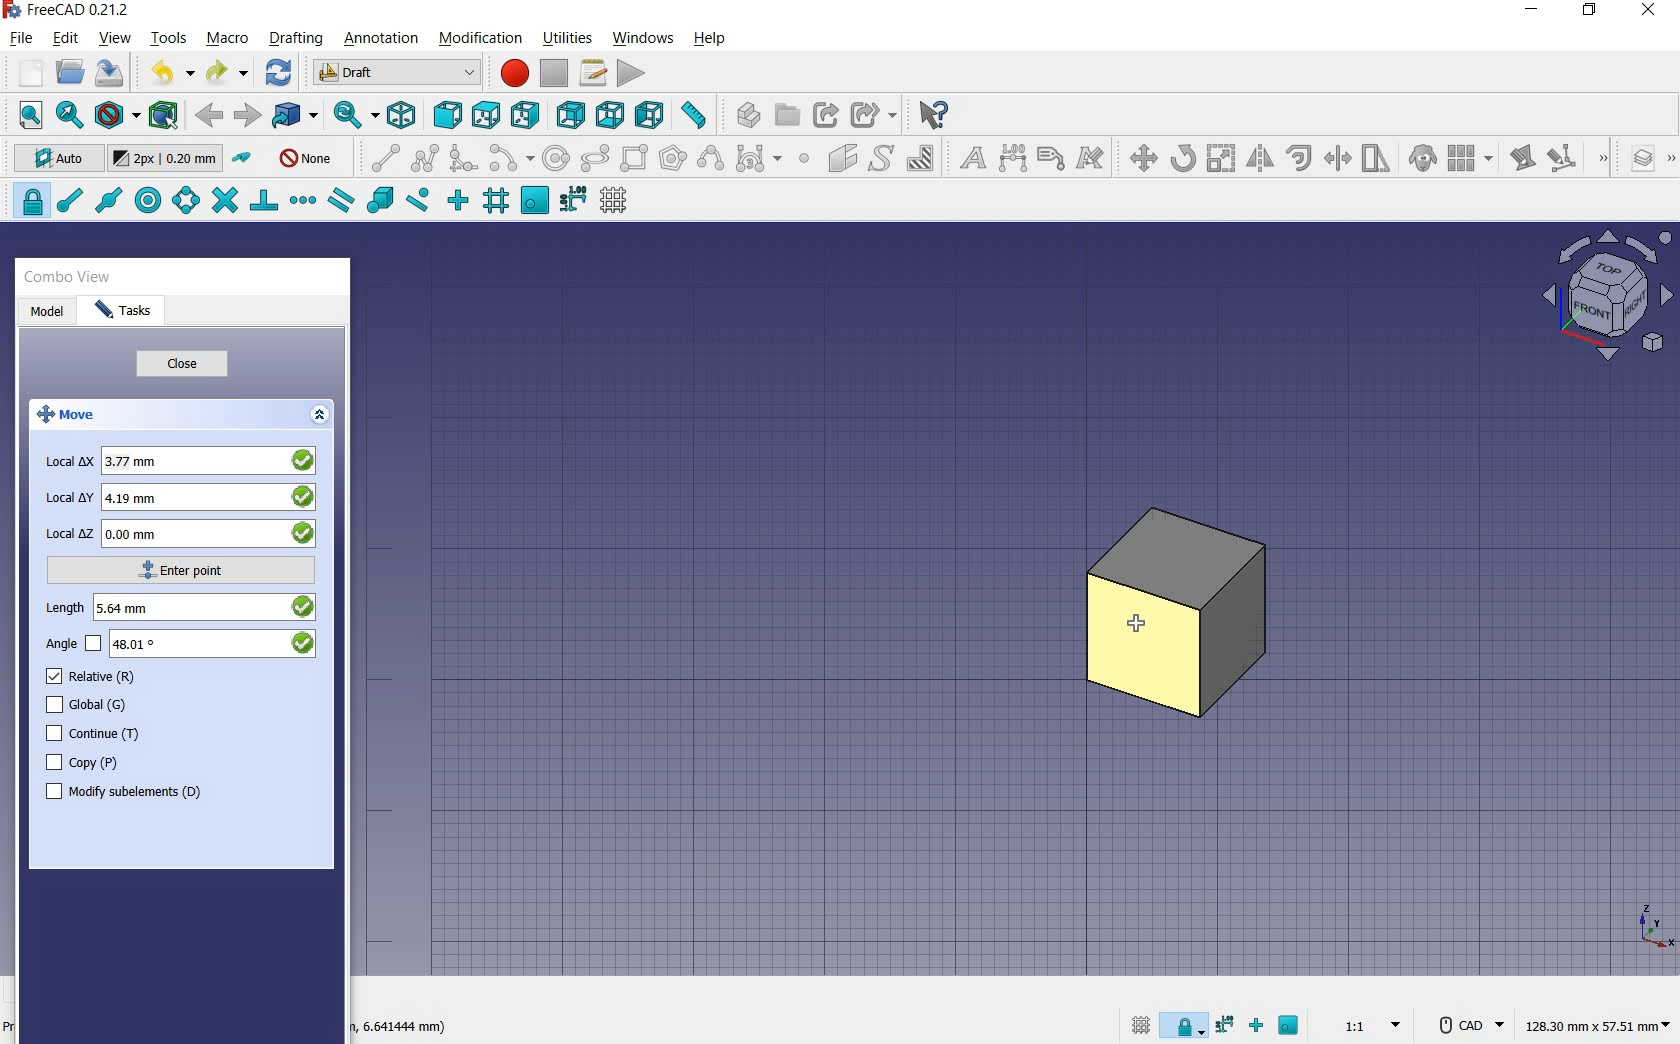 The image size is (1680, 1044). What do you see at coordinates (210, 116) in the screenshot?
I see `back` at bounding box center [210, 116].